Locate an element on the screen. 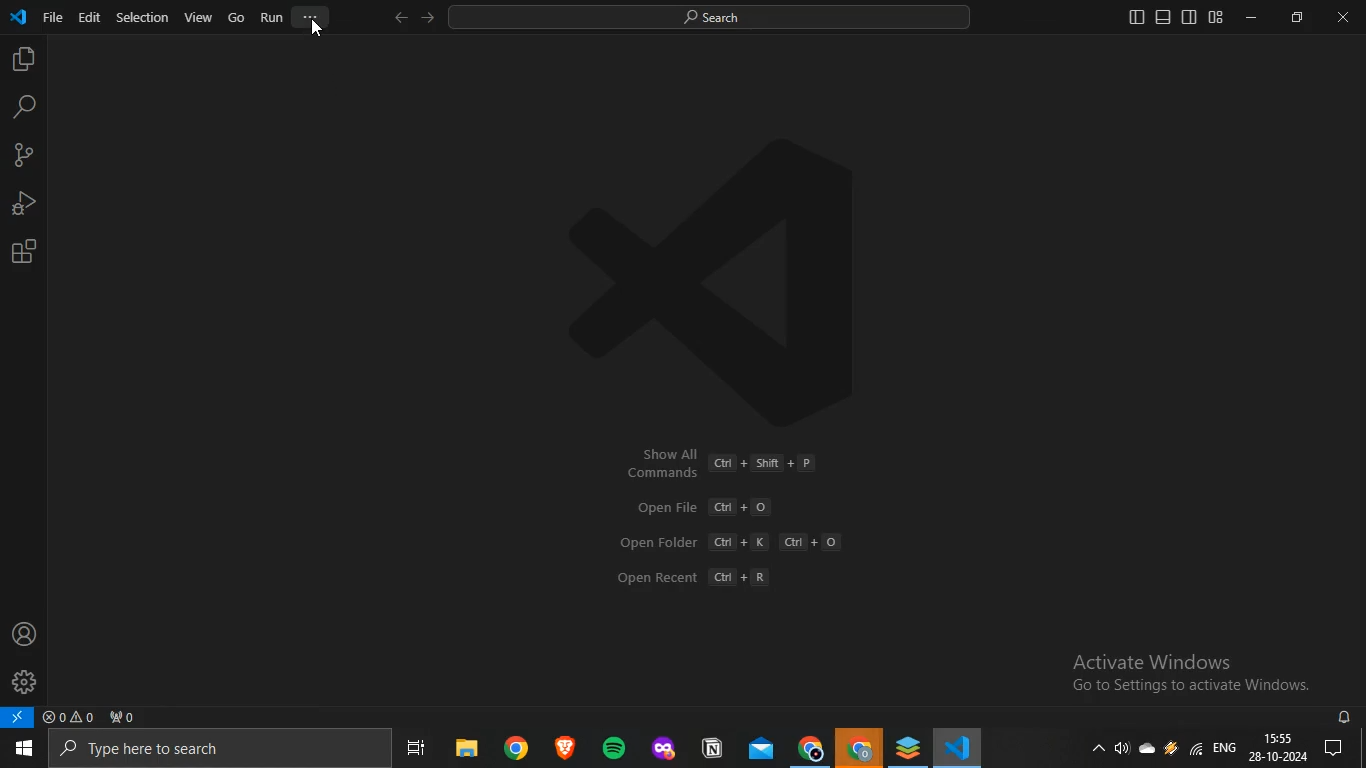 Image resolution: width=1366 pixels, height=768 pixels. file is located at coordinates (53, 17).